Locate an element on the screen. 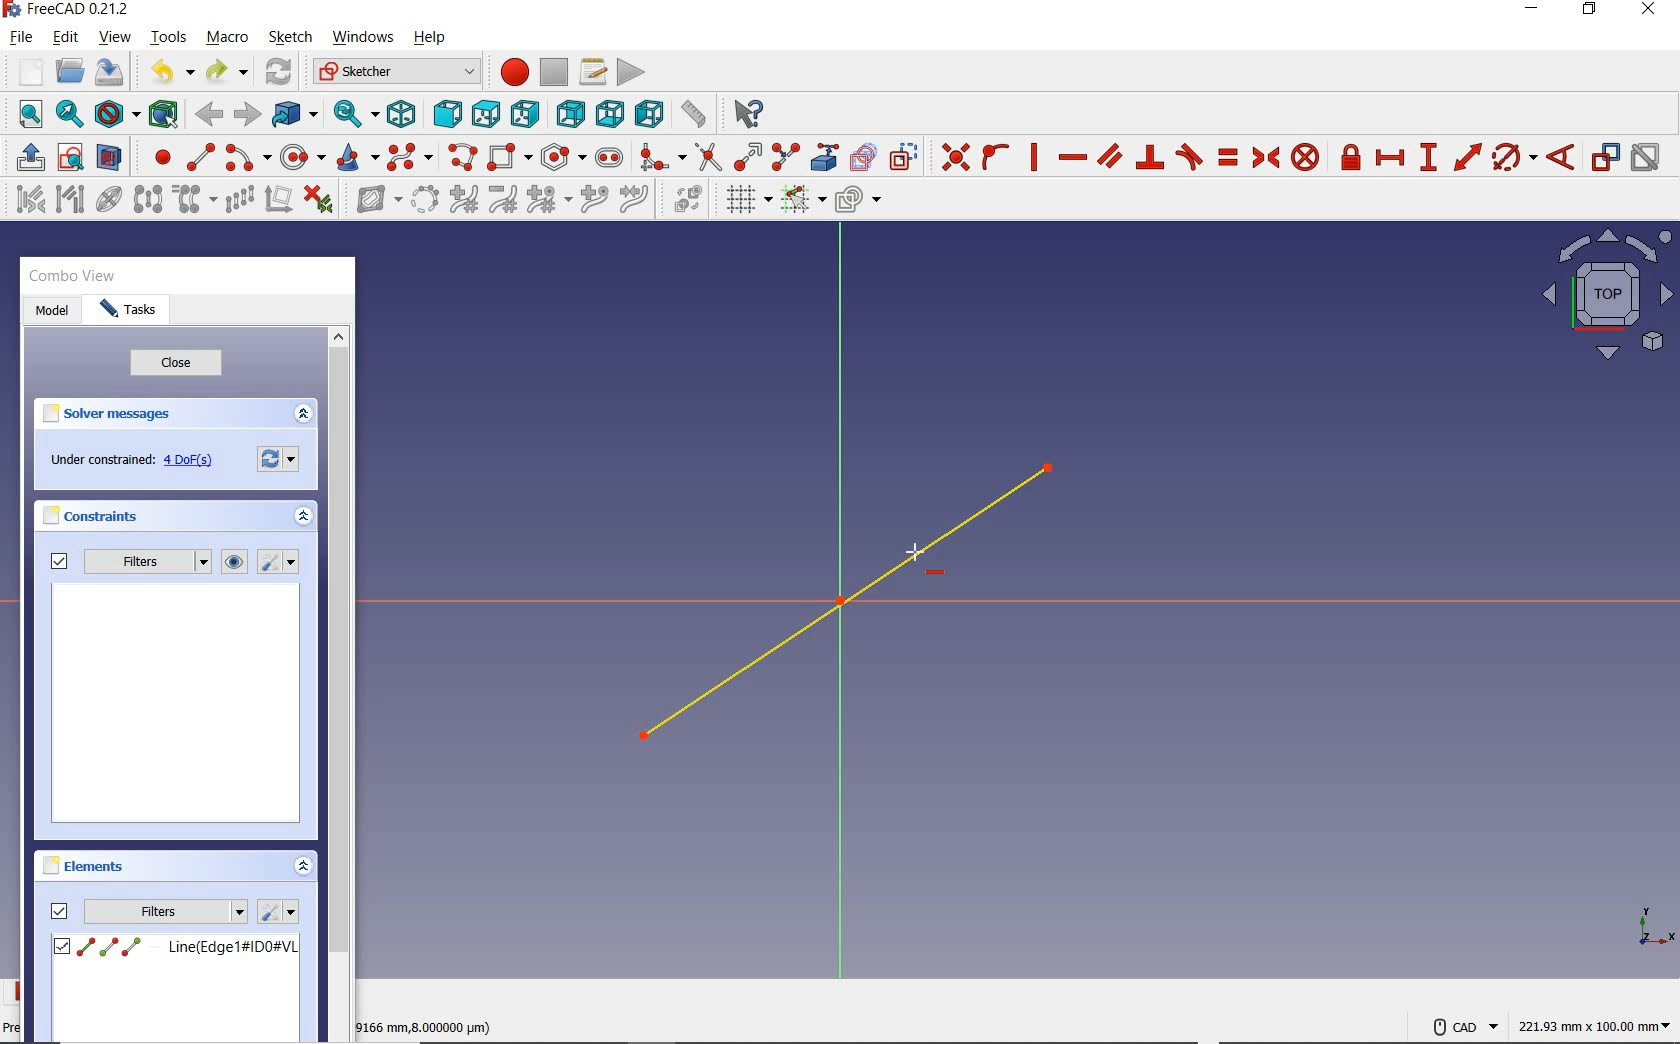  CONSTRAIN PERPENDICULAR is located at coordinates (1149, 157).